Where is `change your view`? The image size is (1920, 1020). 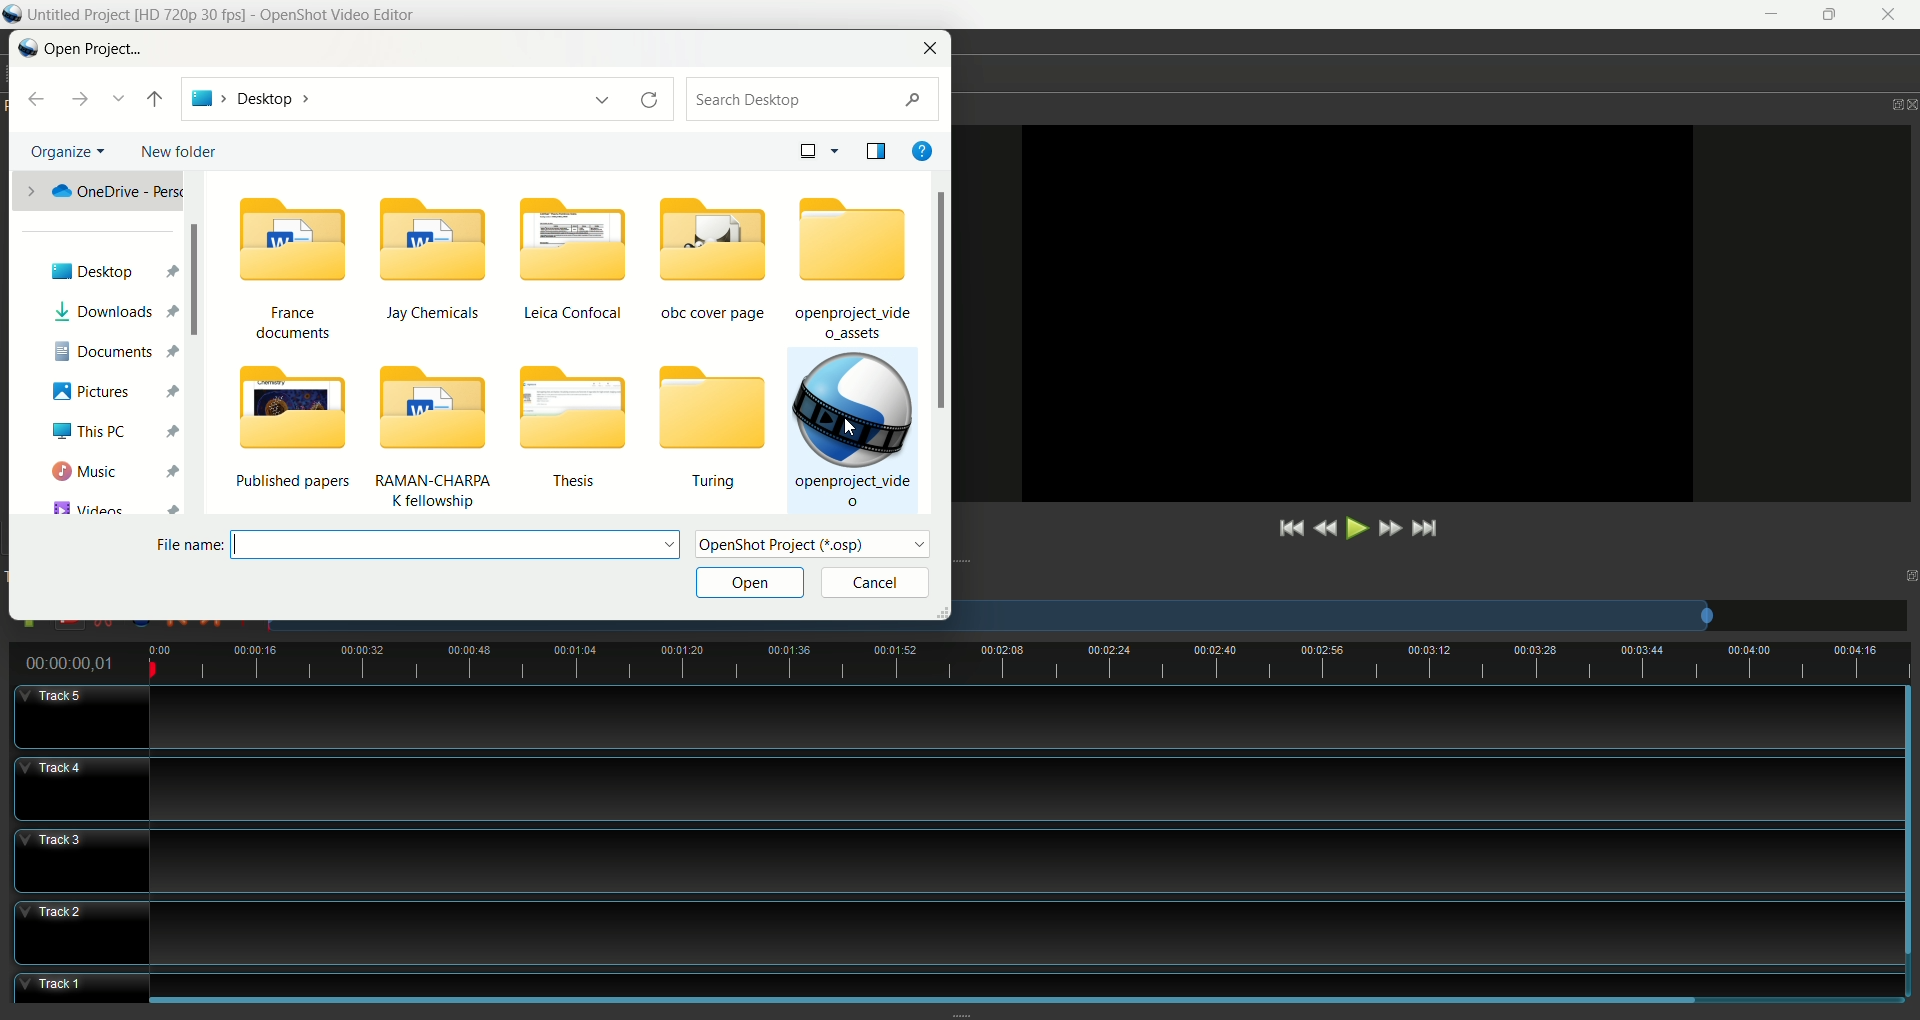
change your view is located at coordinates (819, 149).